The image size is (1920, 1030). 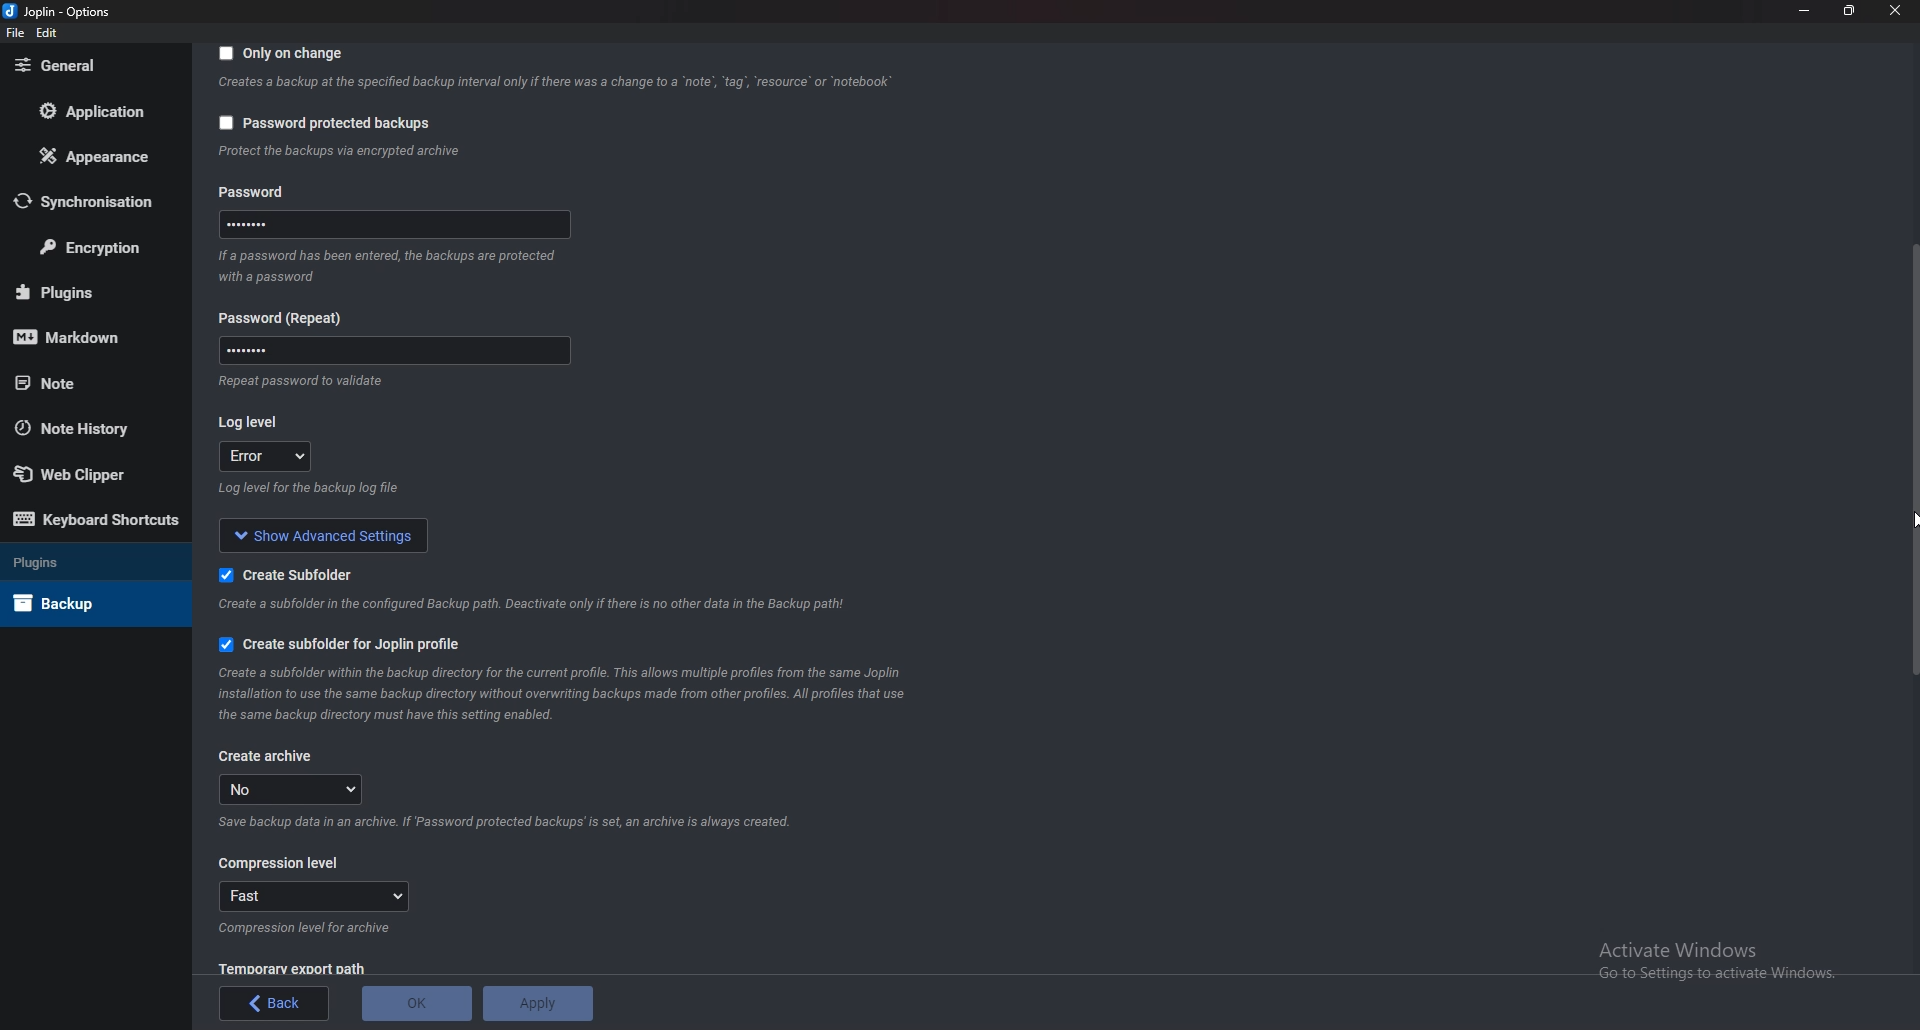 I want to click on file, so click(x=14, y=34).